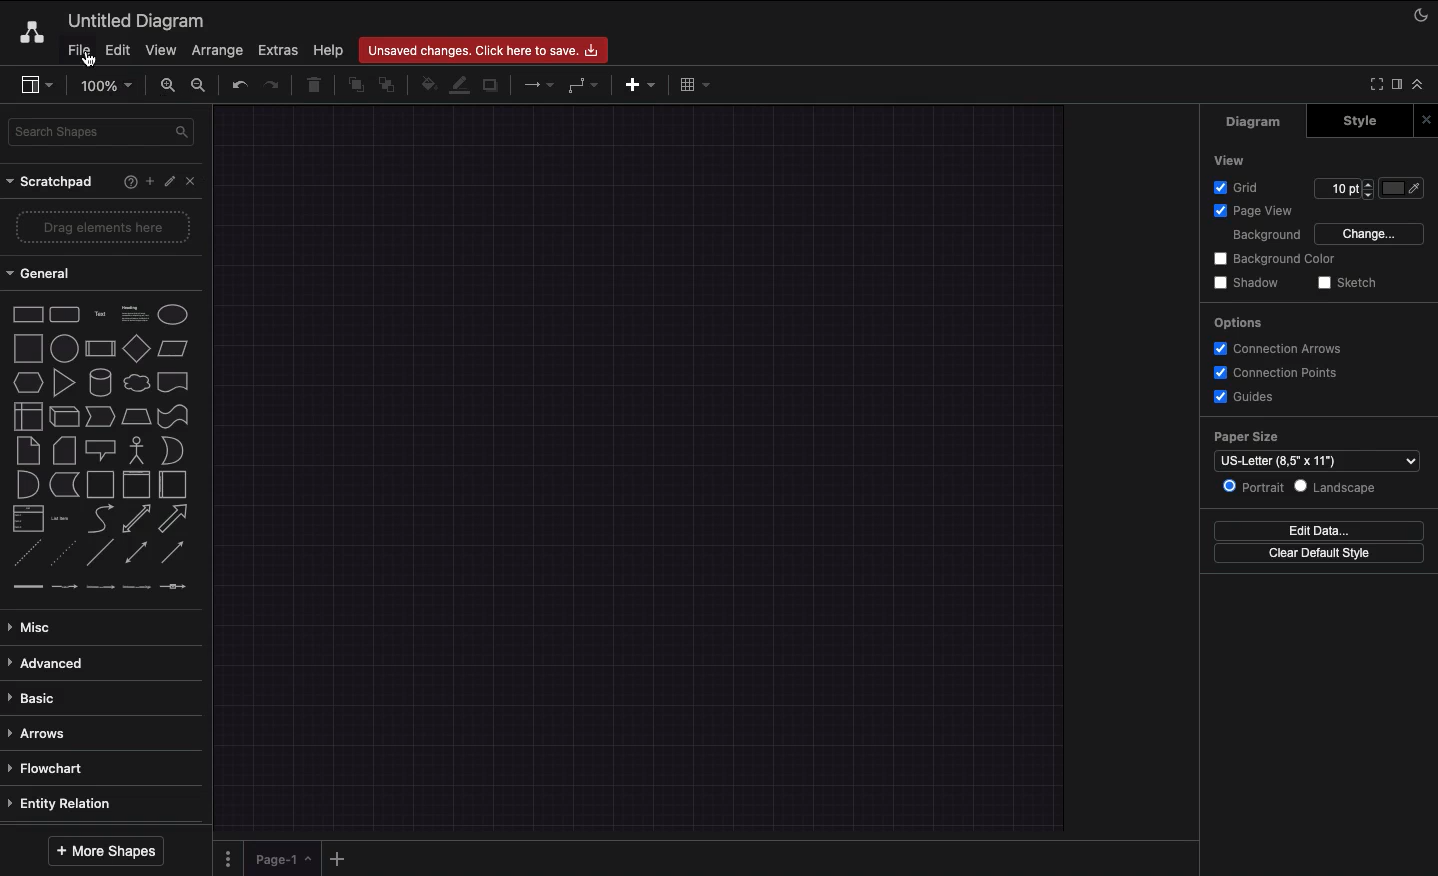  I want to click on Cloud, so click(135, 383).